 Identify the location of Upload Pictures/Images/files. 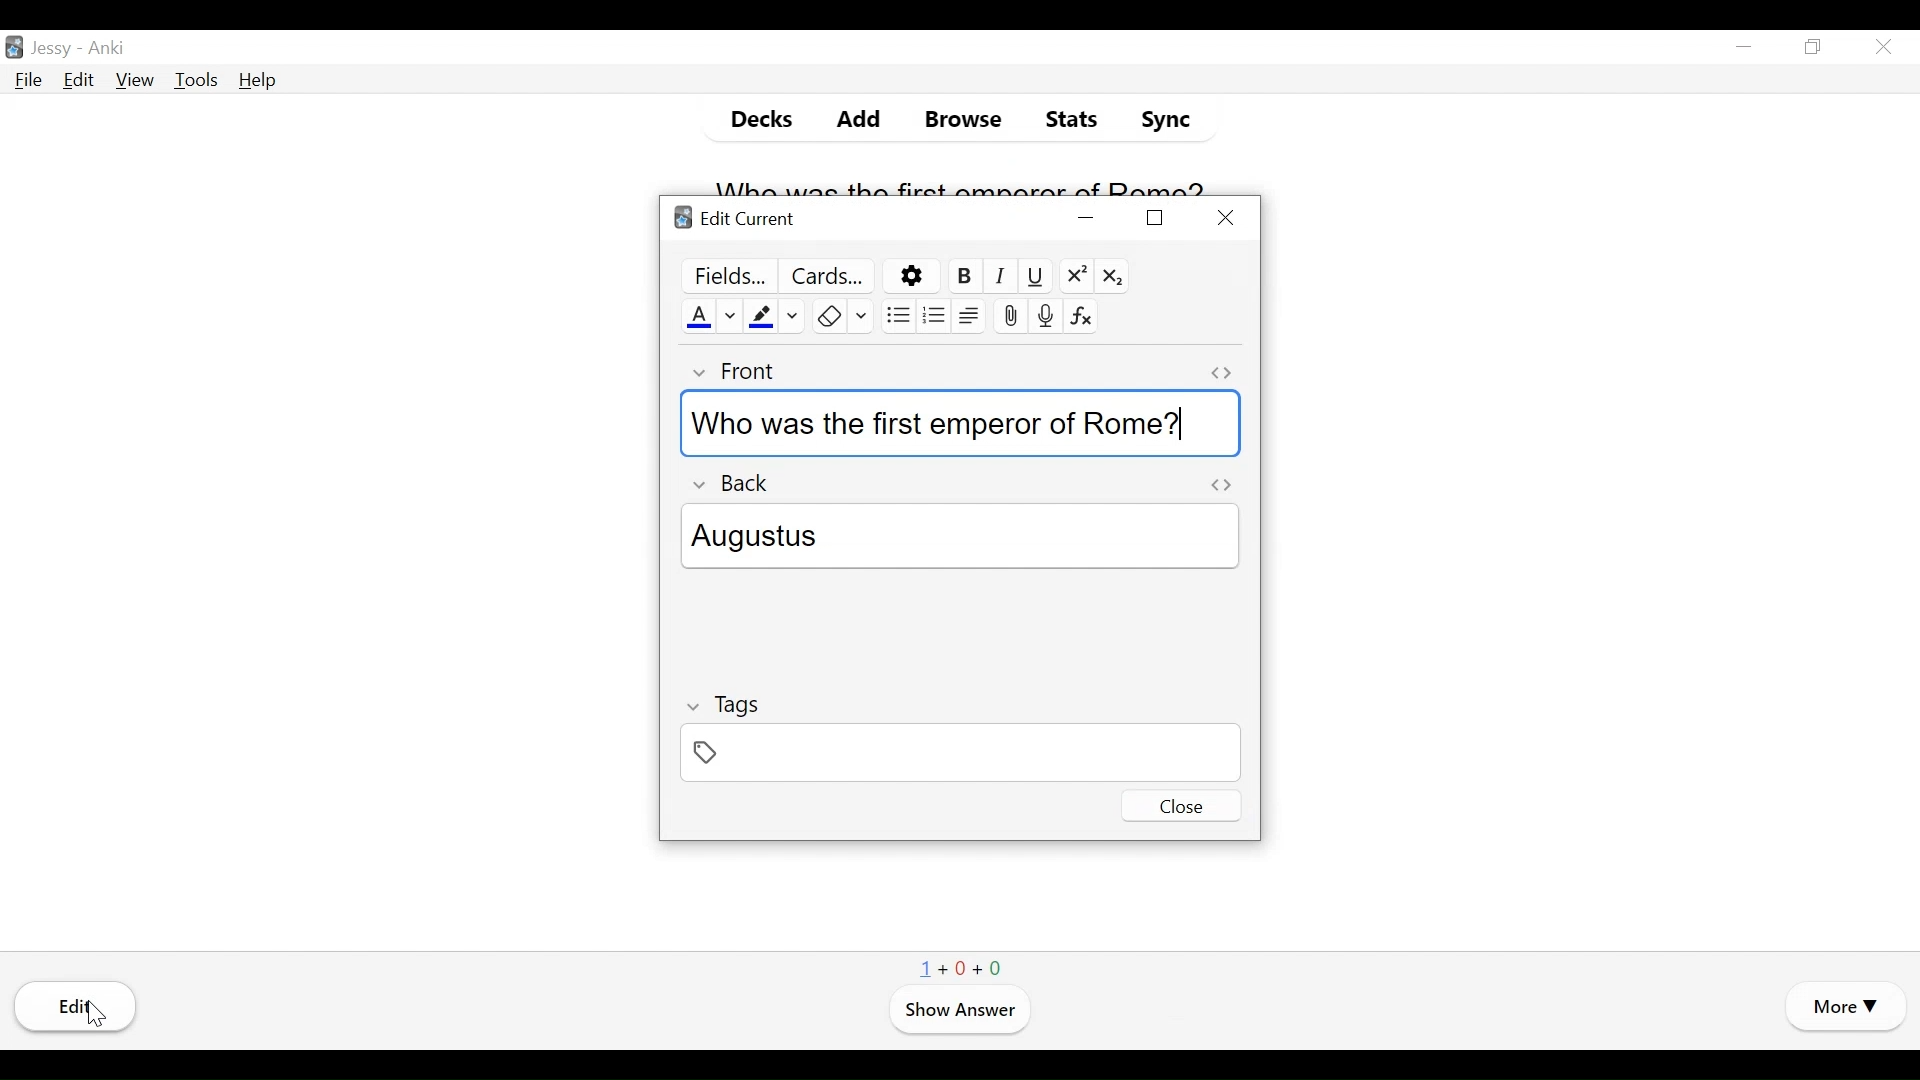
(1009, 316).